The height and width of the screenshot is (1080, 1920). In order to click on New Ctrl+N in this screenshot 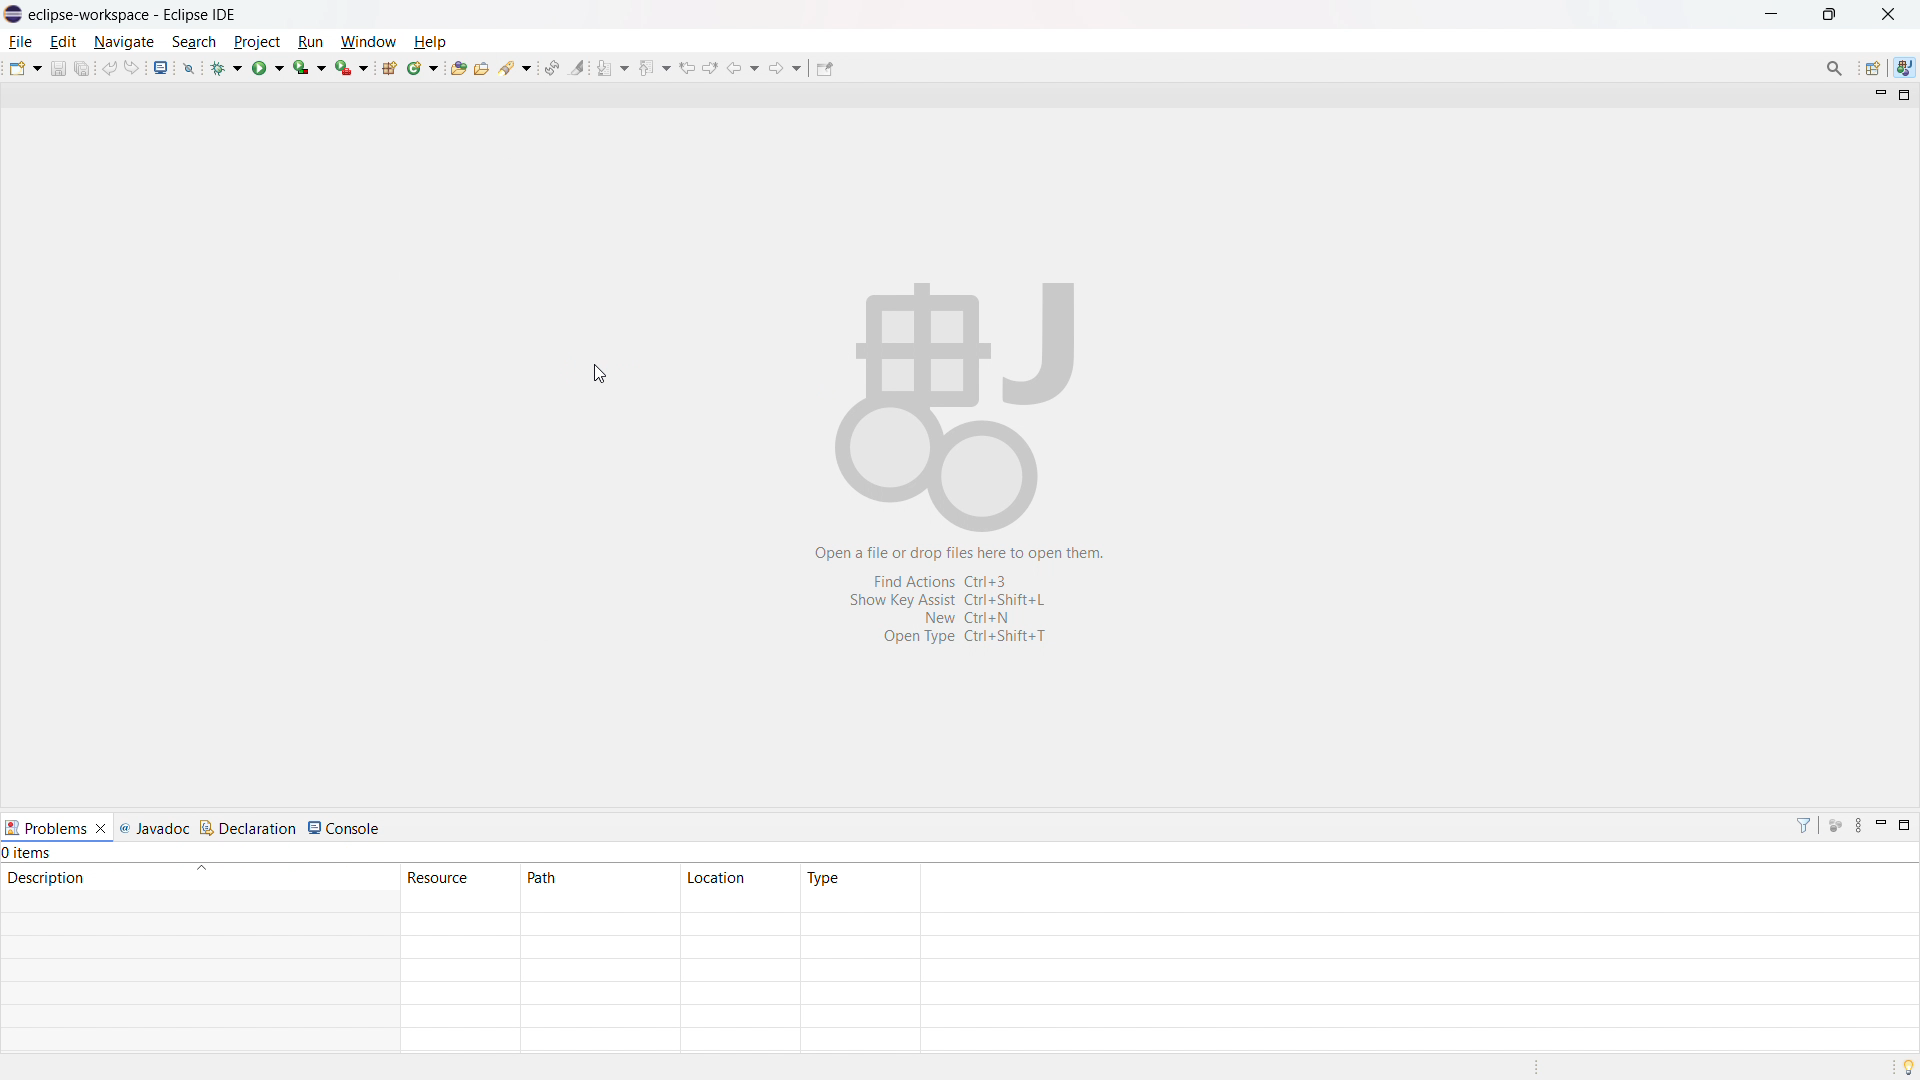, I will do `click(975, 616)`.